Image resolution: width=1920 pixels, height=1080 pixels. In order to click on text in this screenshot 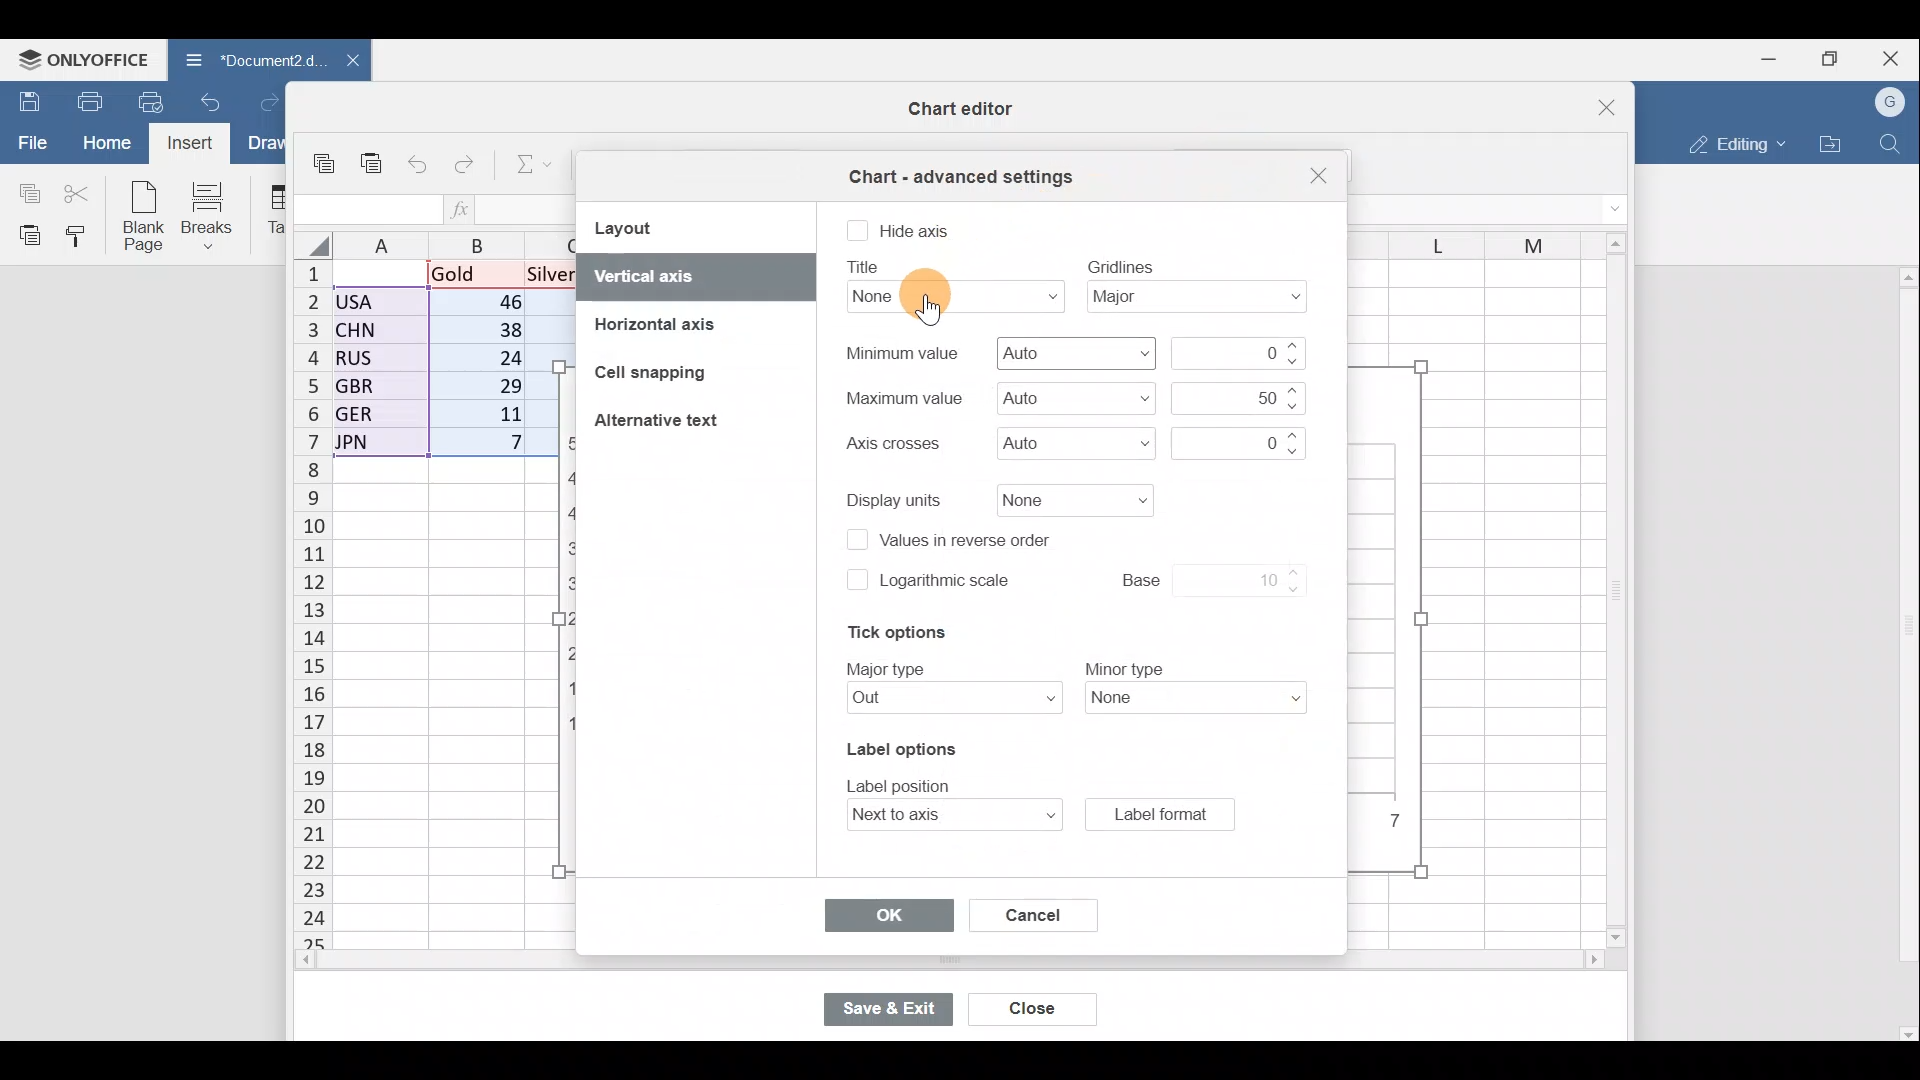, I will do `click(901, 353)`.